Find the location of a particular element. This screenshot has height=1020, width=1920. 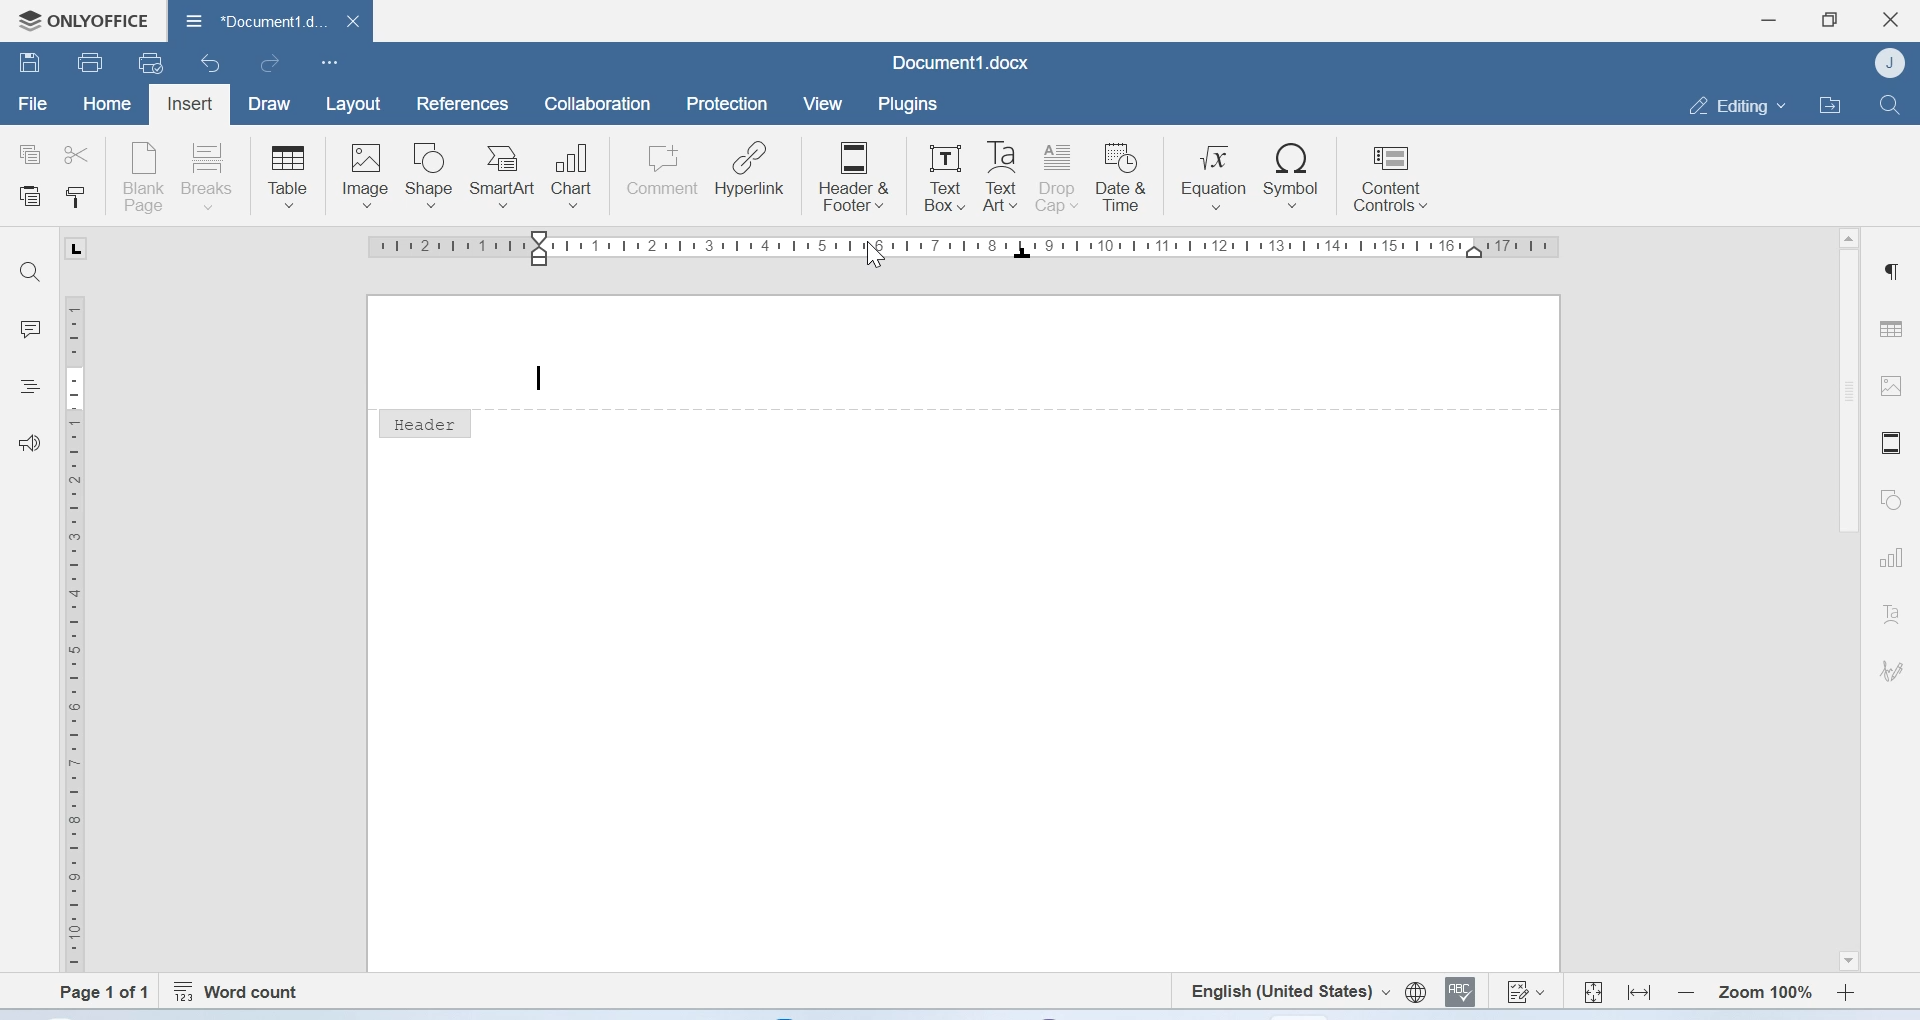

cut is located at coordinates (81, 153).